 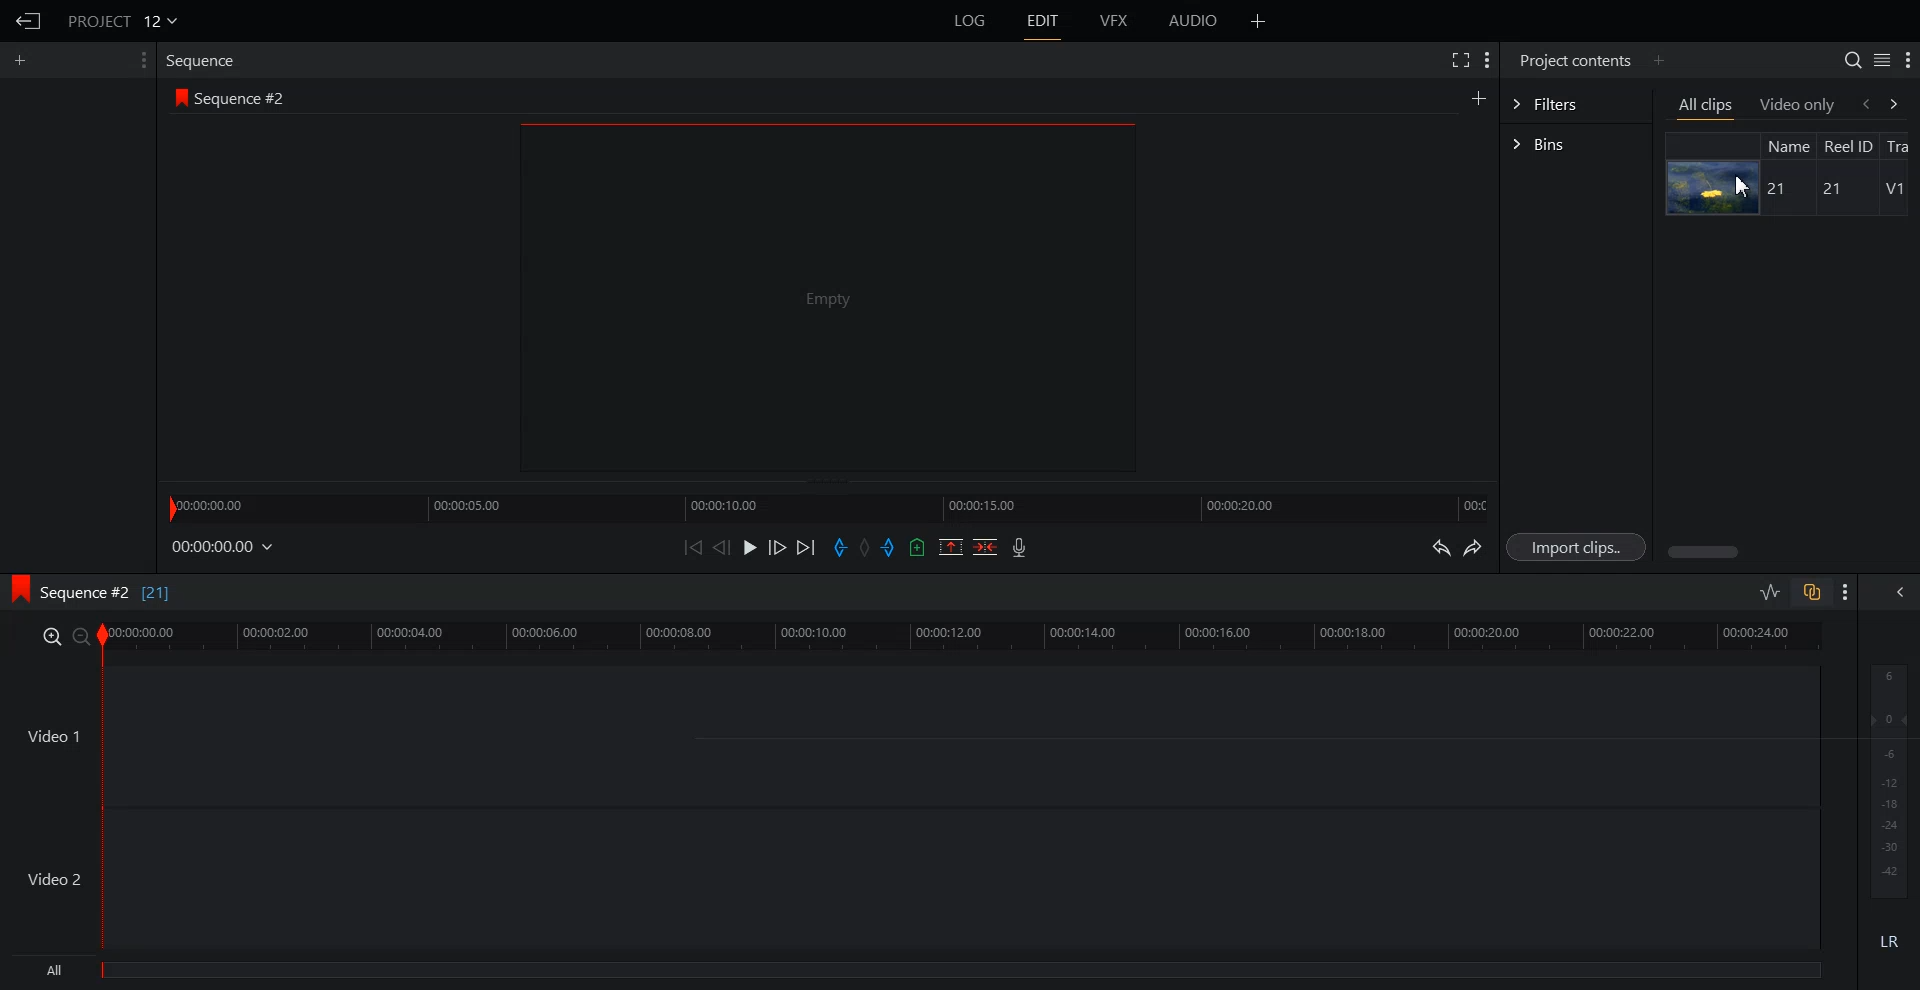 I want to click on Timeline, so click(x=827, y=506).